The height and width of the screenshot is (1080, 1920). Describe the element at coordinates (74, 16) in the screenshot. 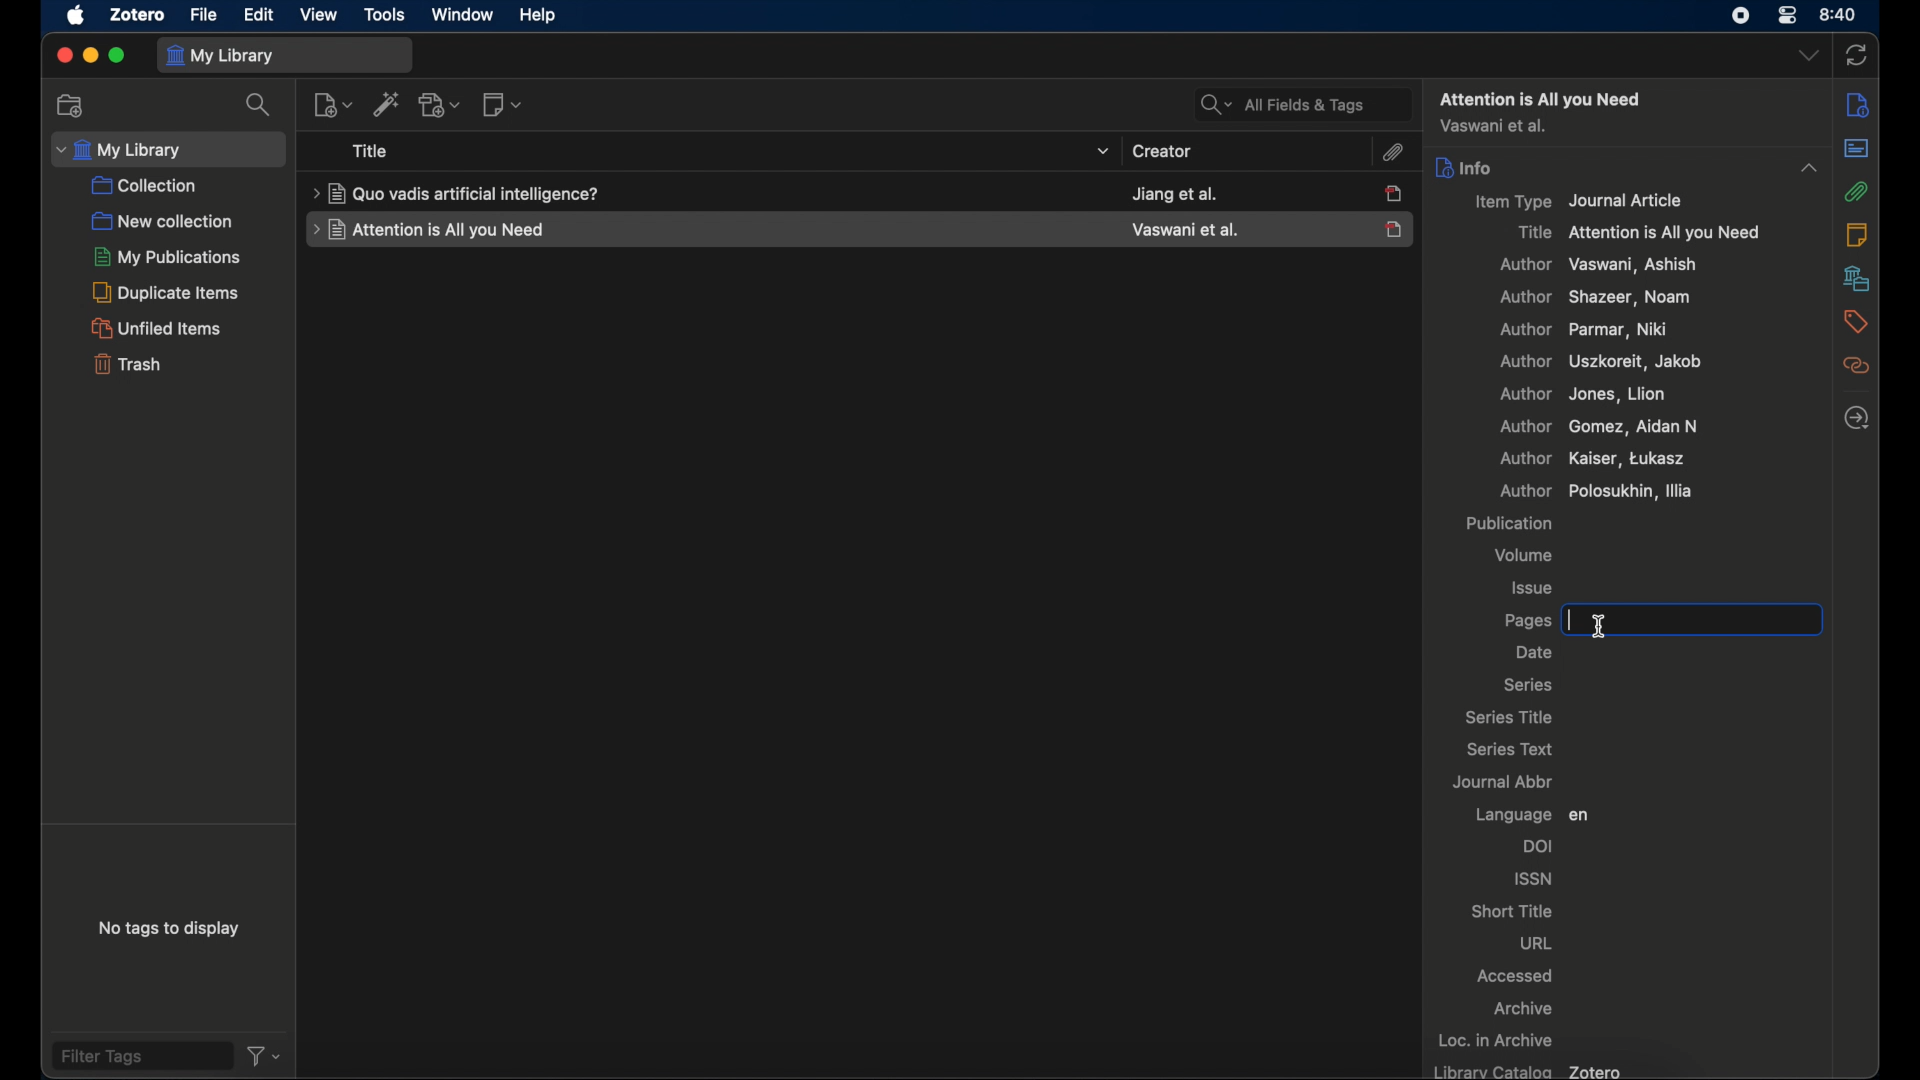

I see `apple icon` at that location.